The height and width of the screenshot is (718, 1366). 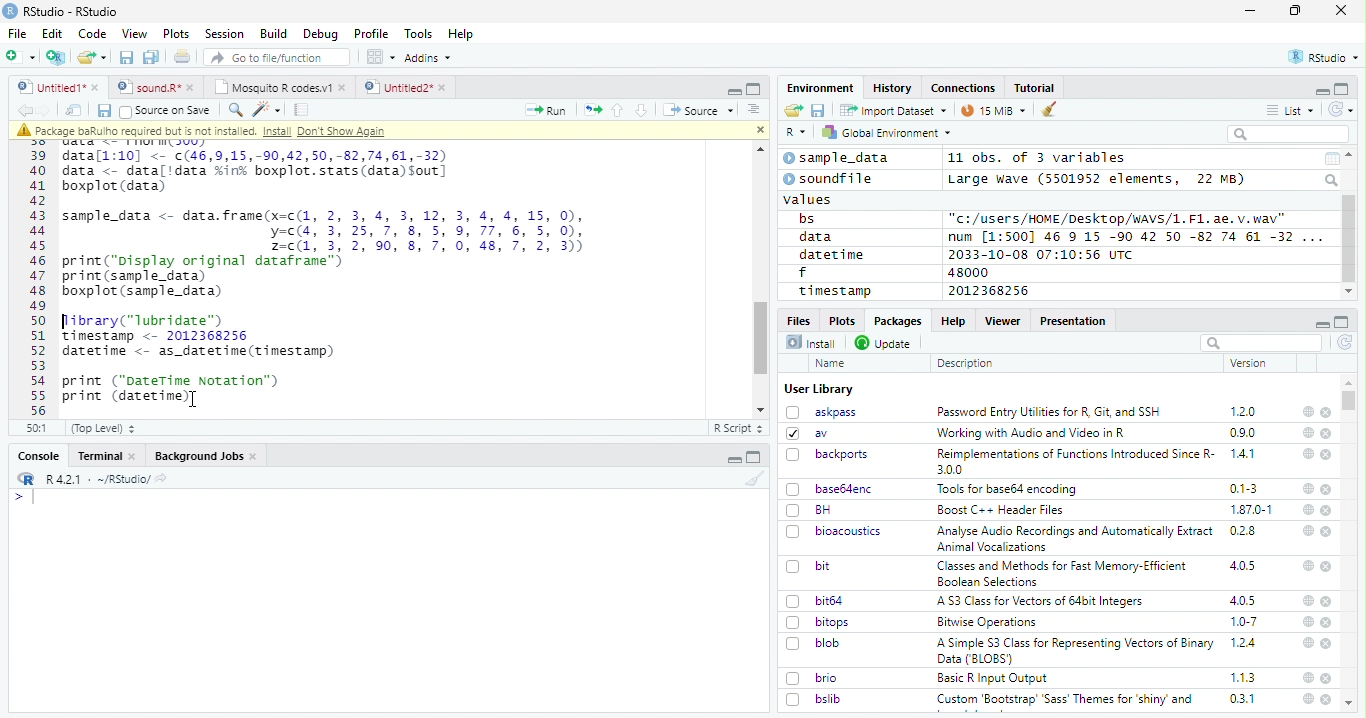 What do you see at coordinates (302, 110) in the screenshot?
I see `Compile report` at bounding box center [302, 110].